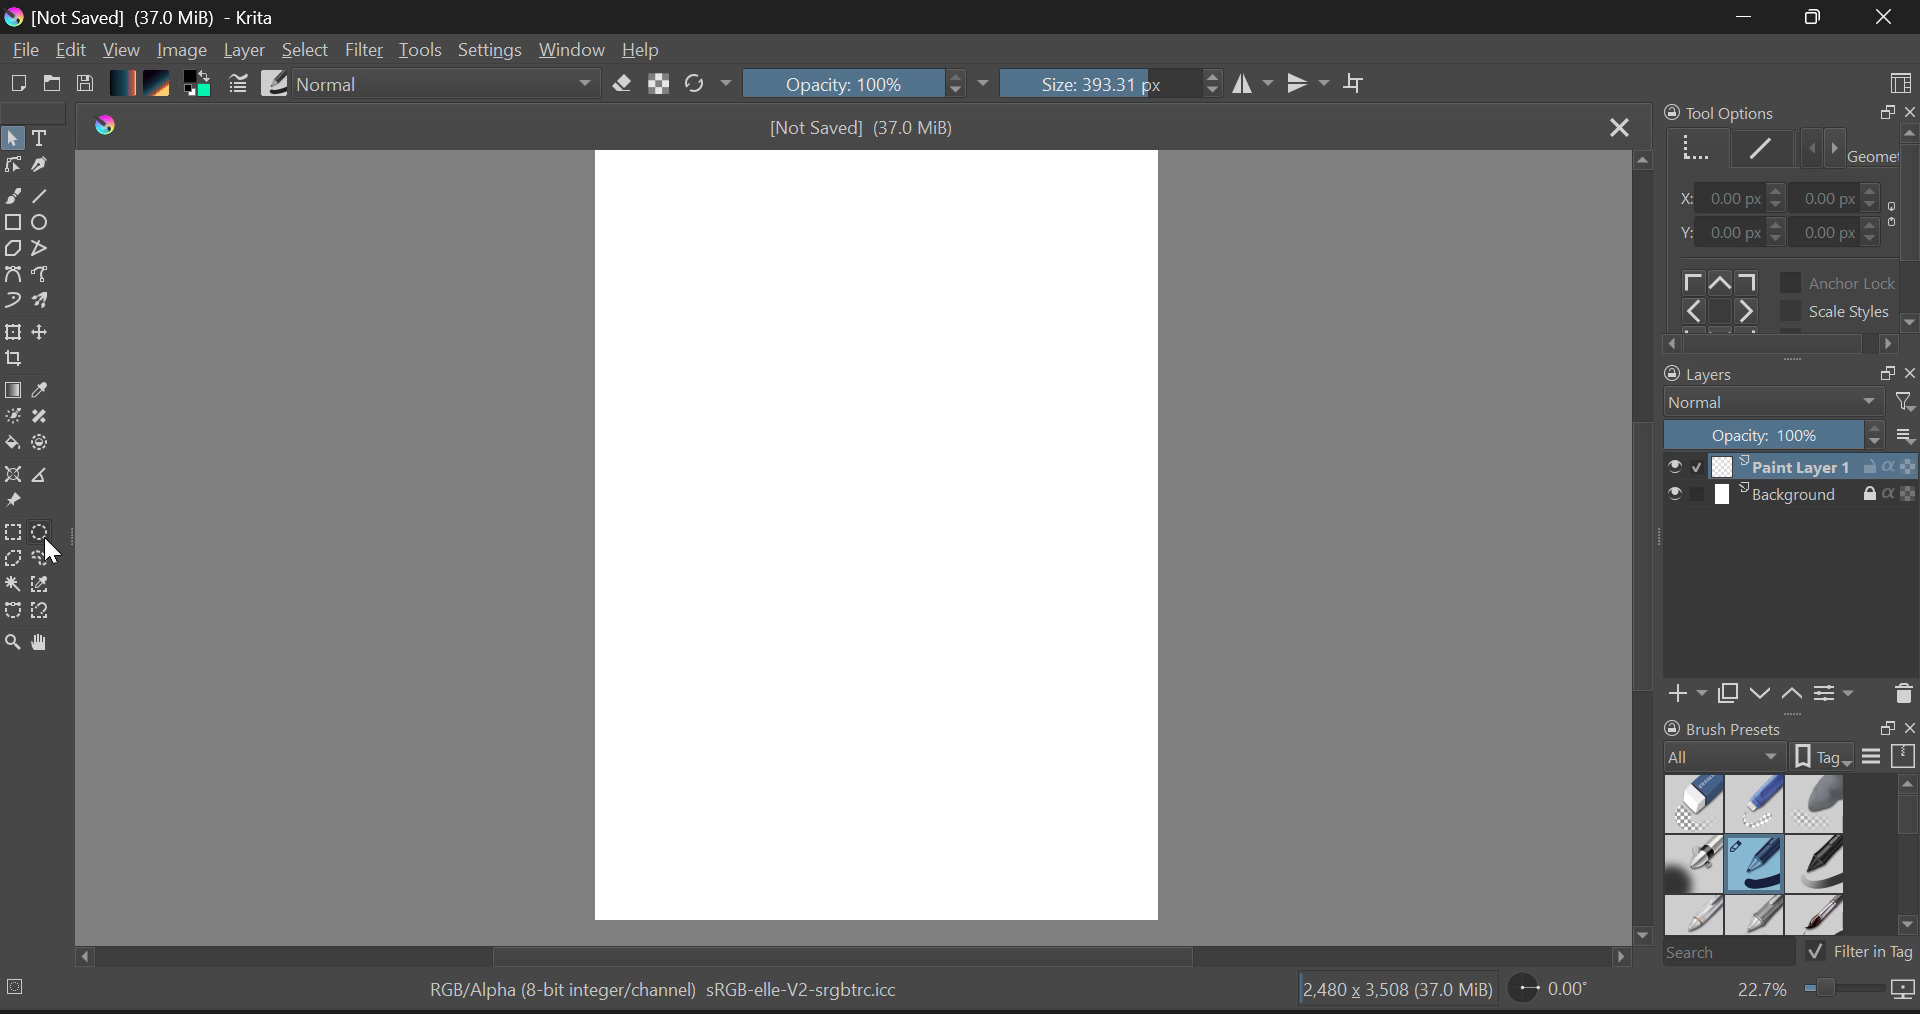  What do you see at coordinates (47, 199) in the screenshot?
I see `Line` at bounding box center [47, 199].